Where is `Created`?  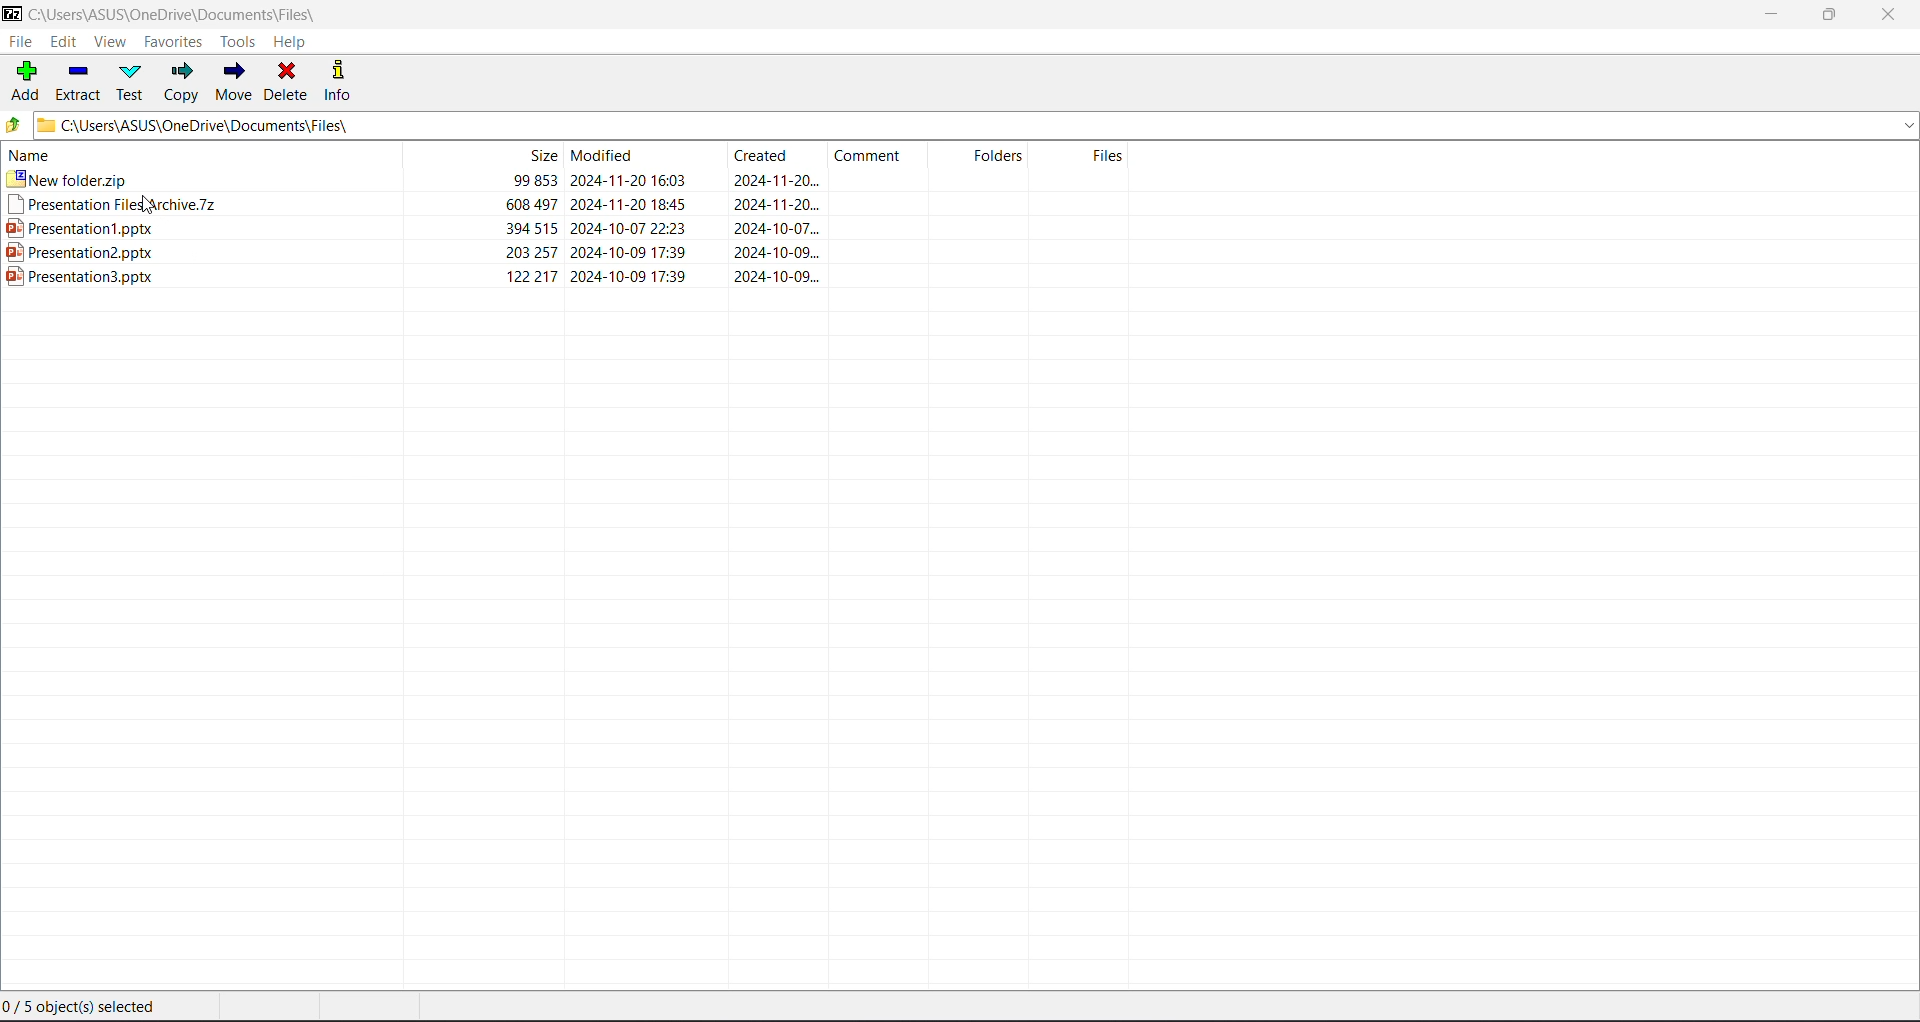 Created is located at coordinates (772, 156).